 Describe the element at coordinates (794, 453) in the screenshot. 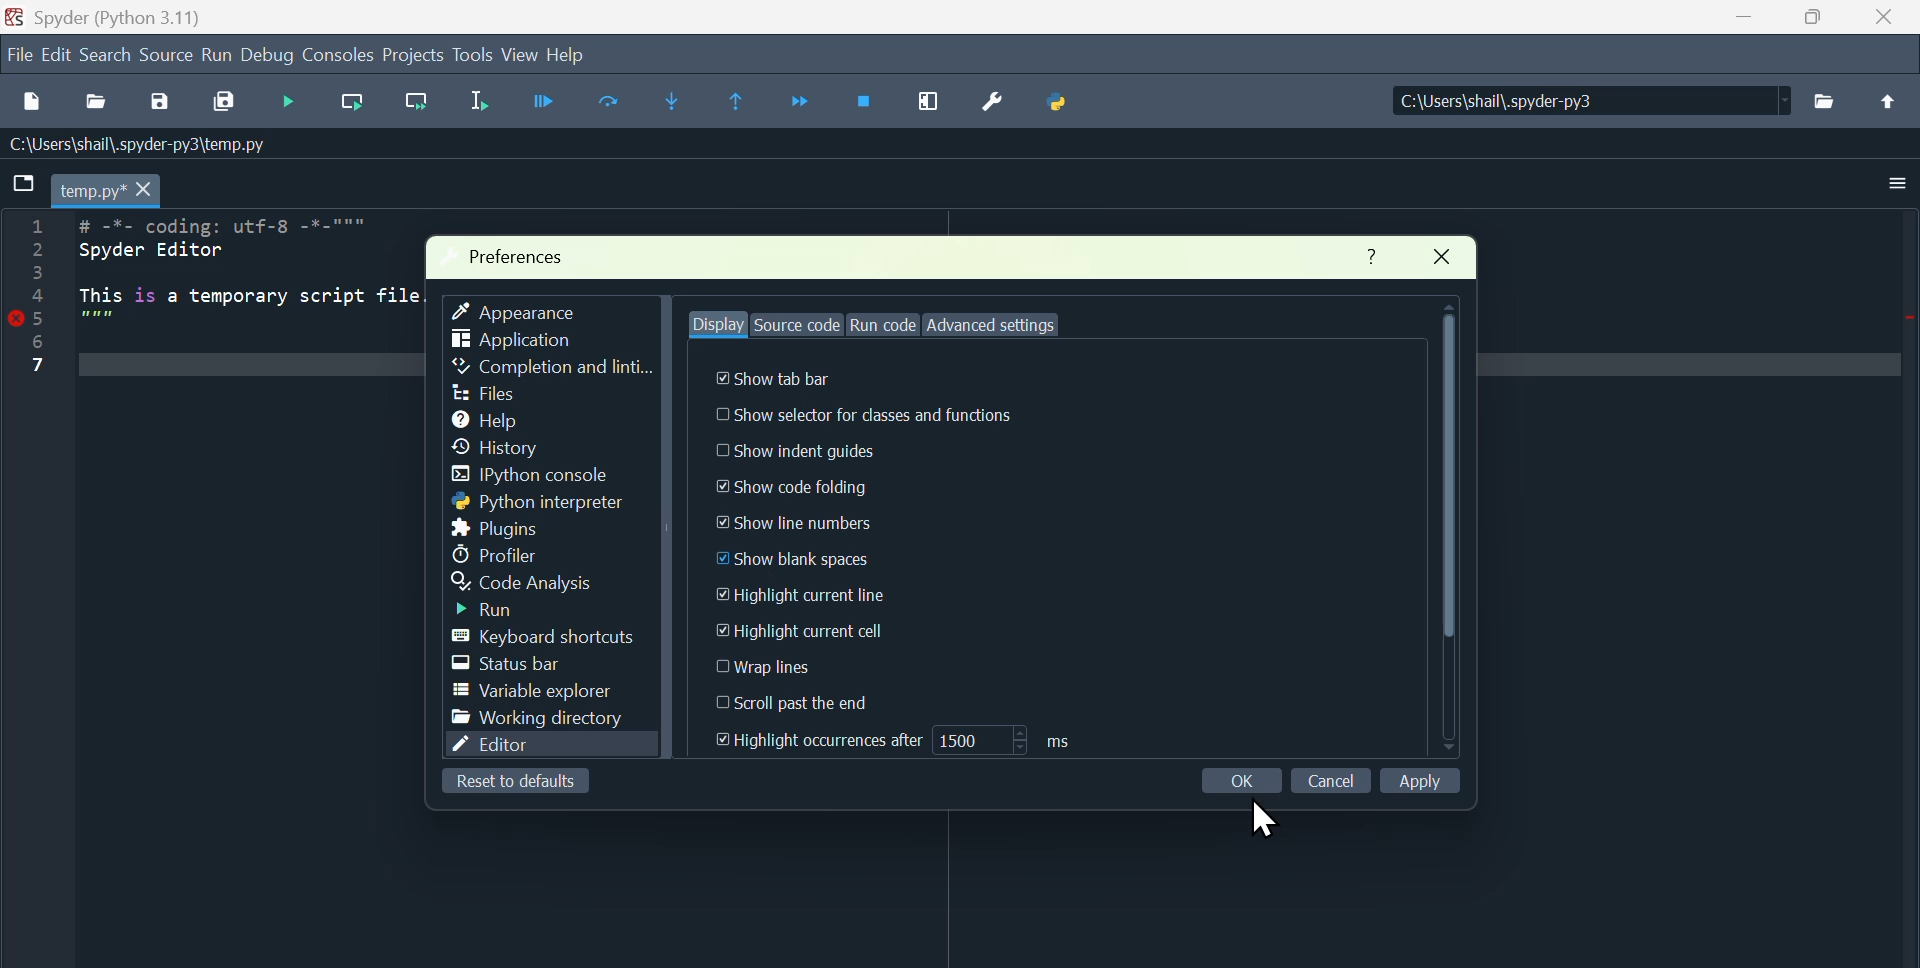

I see `Show indent guides` at that location.